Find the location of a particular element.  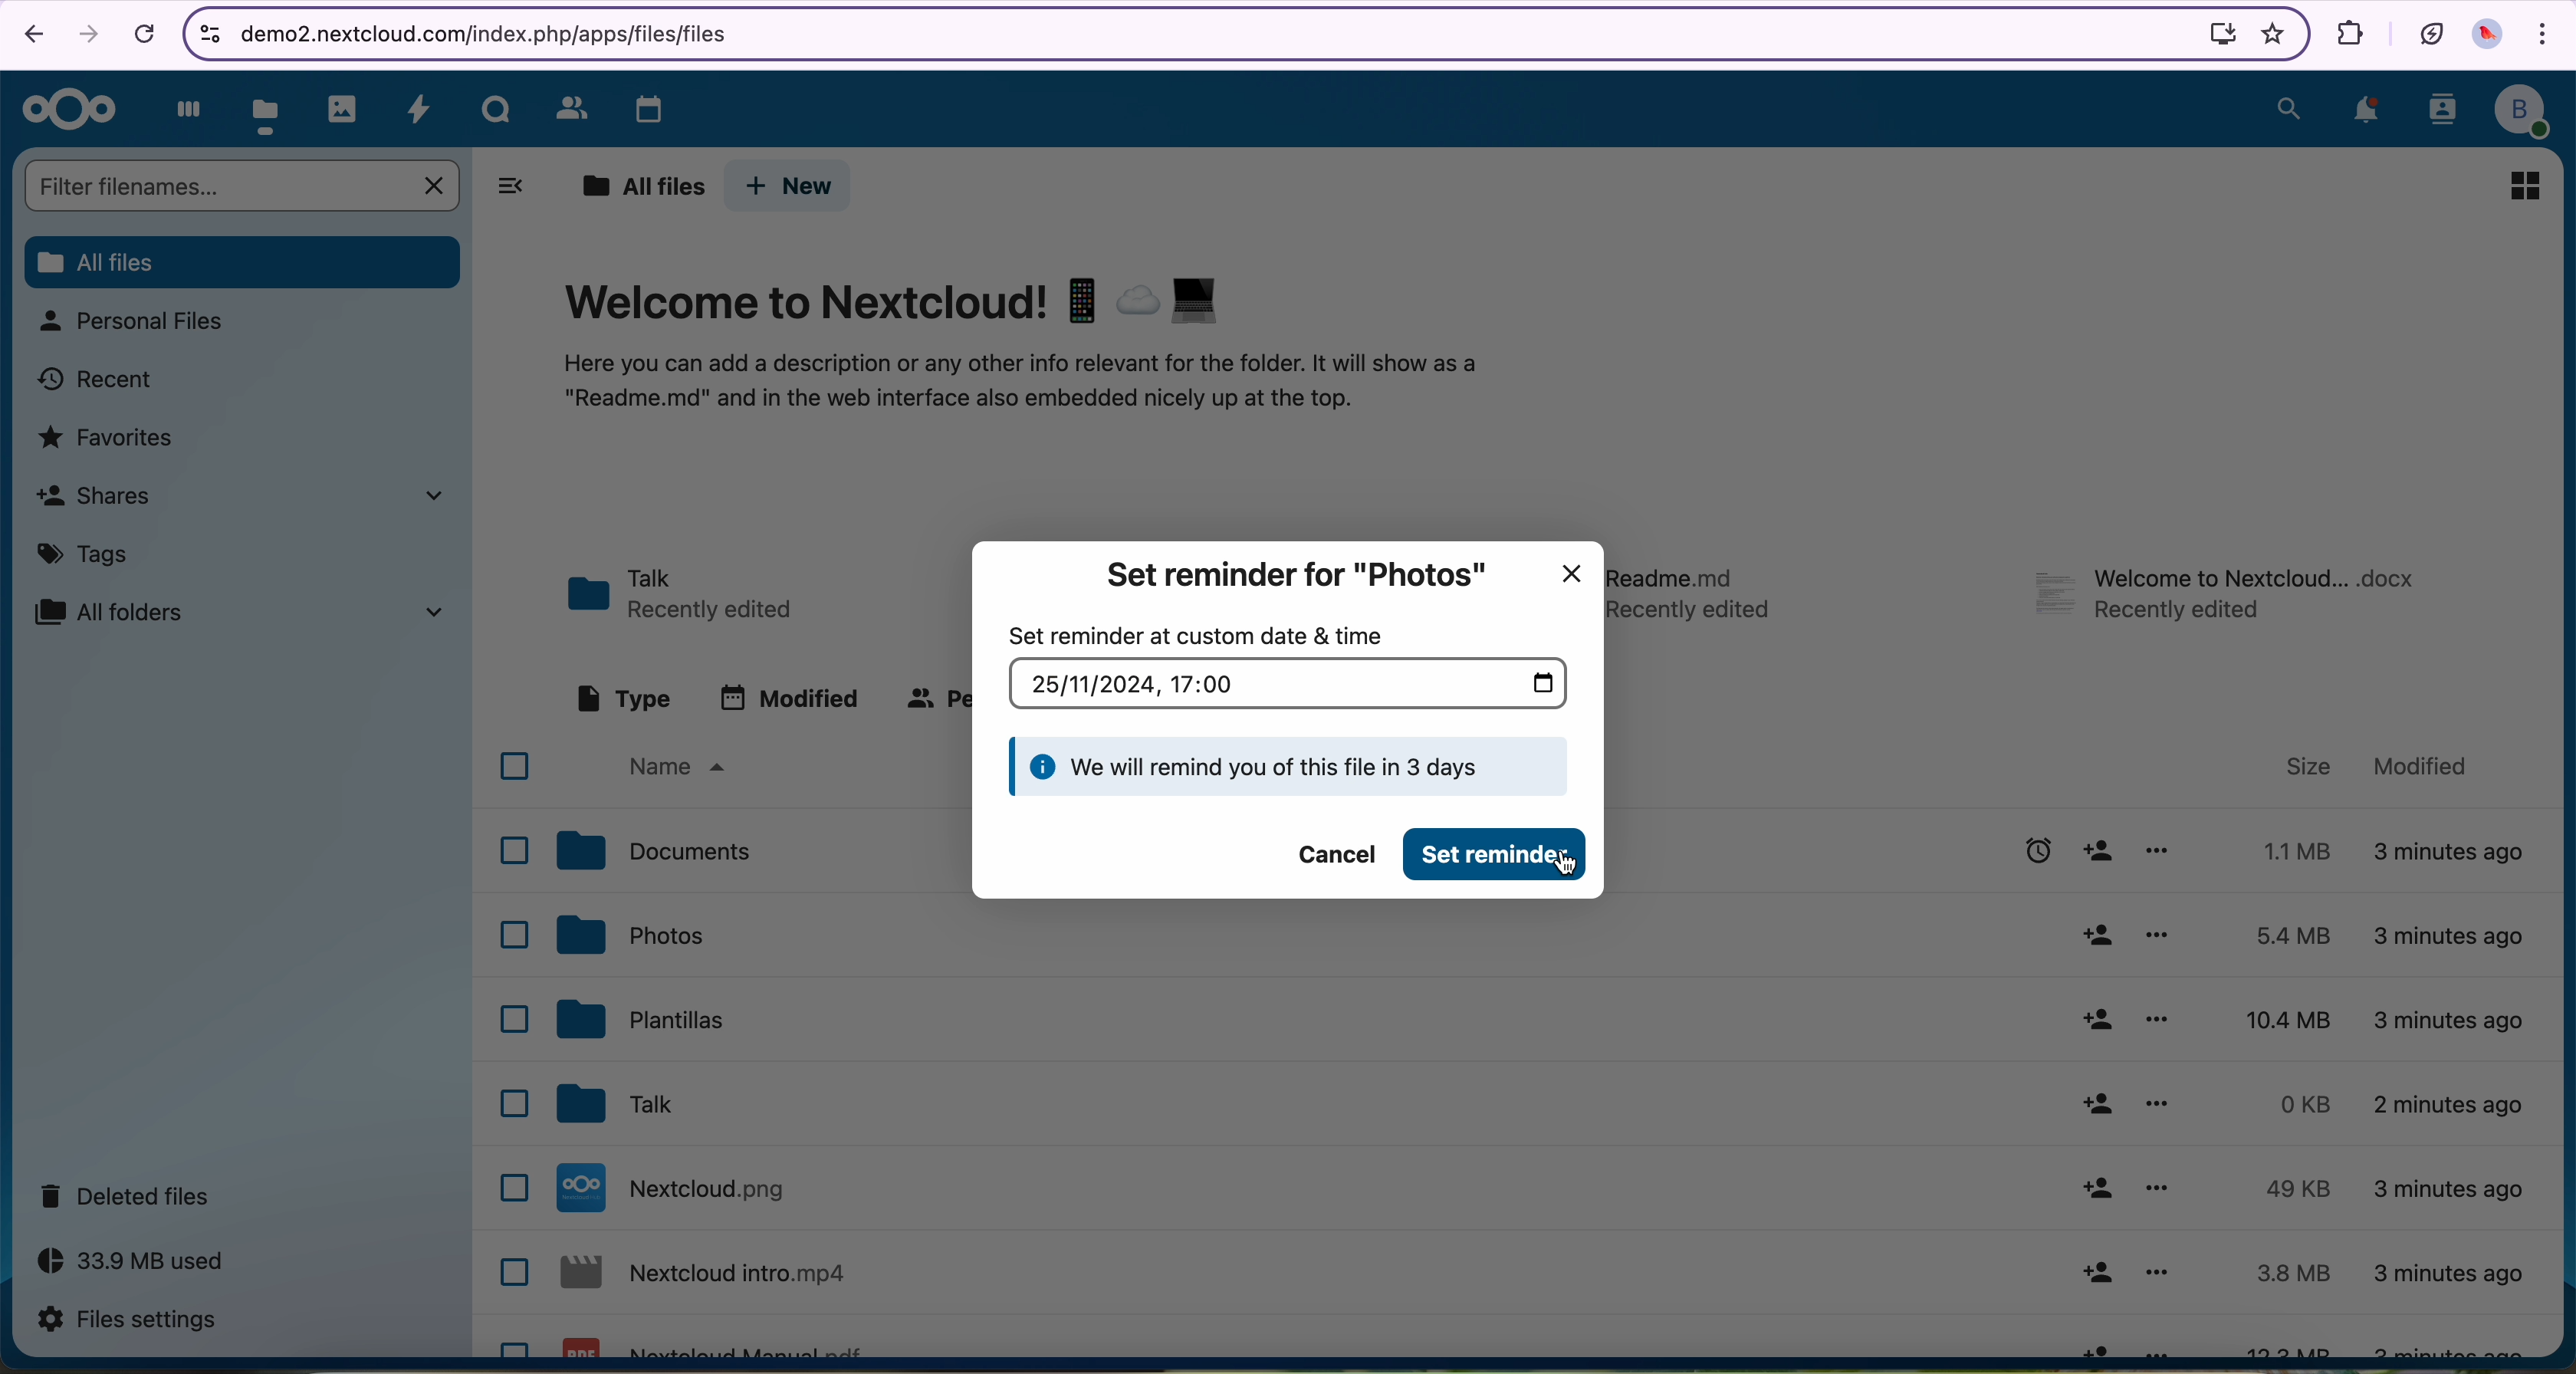

profile is located at coordinates (2524, 113).